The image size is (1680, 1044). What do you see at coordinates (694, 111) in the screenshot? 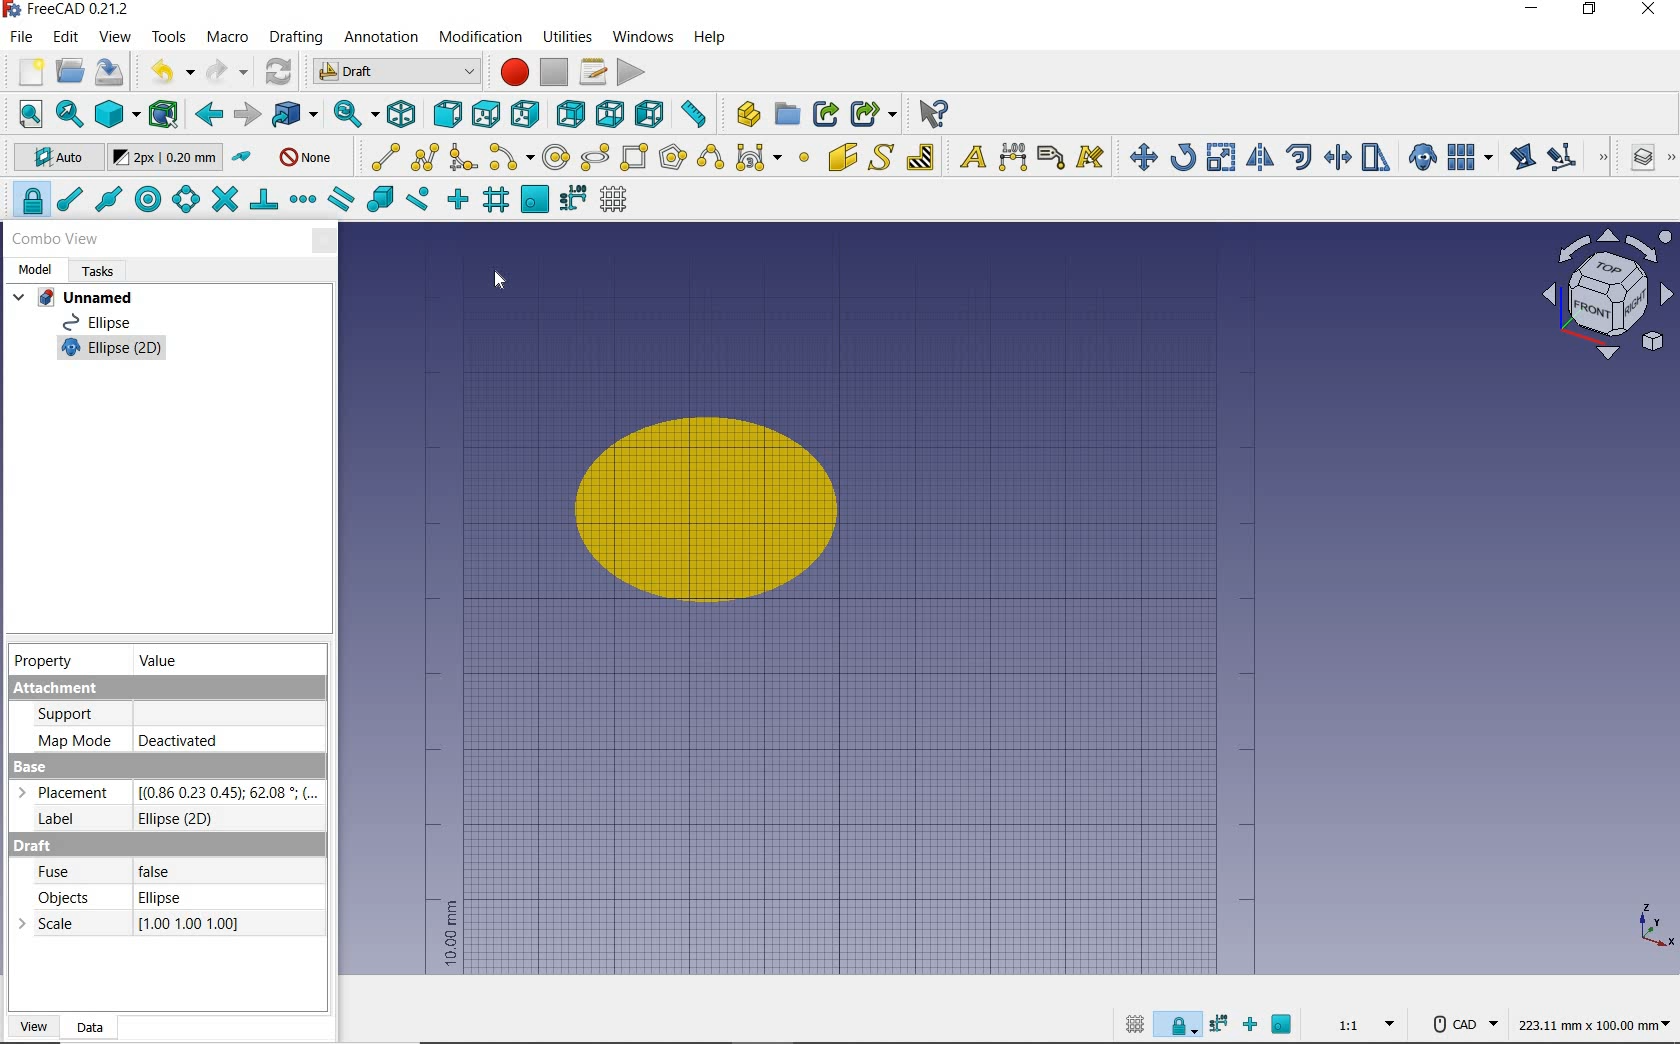
I see `measure distance` at bounding box center [694, 111].